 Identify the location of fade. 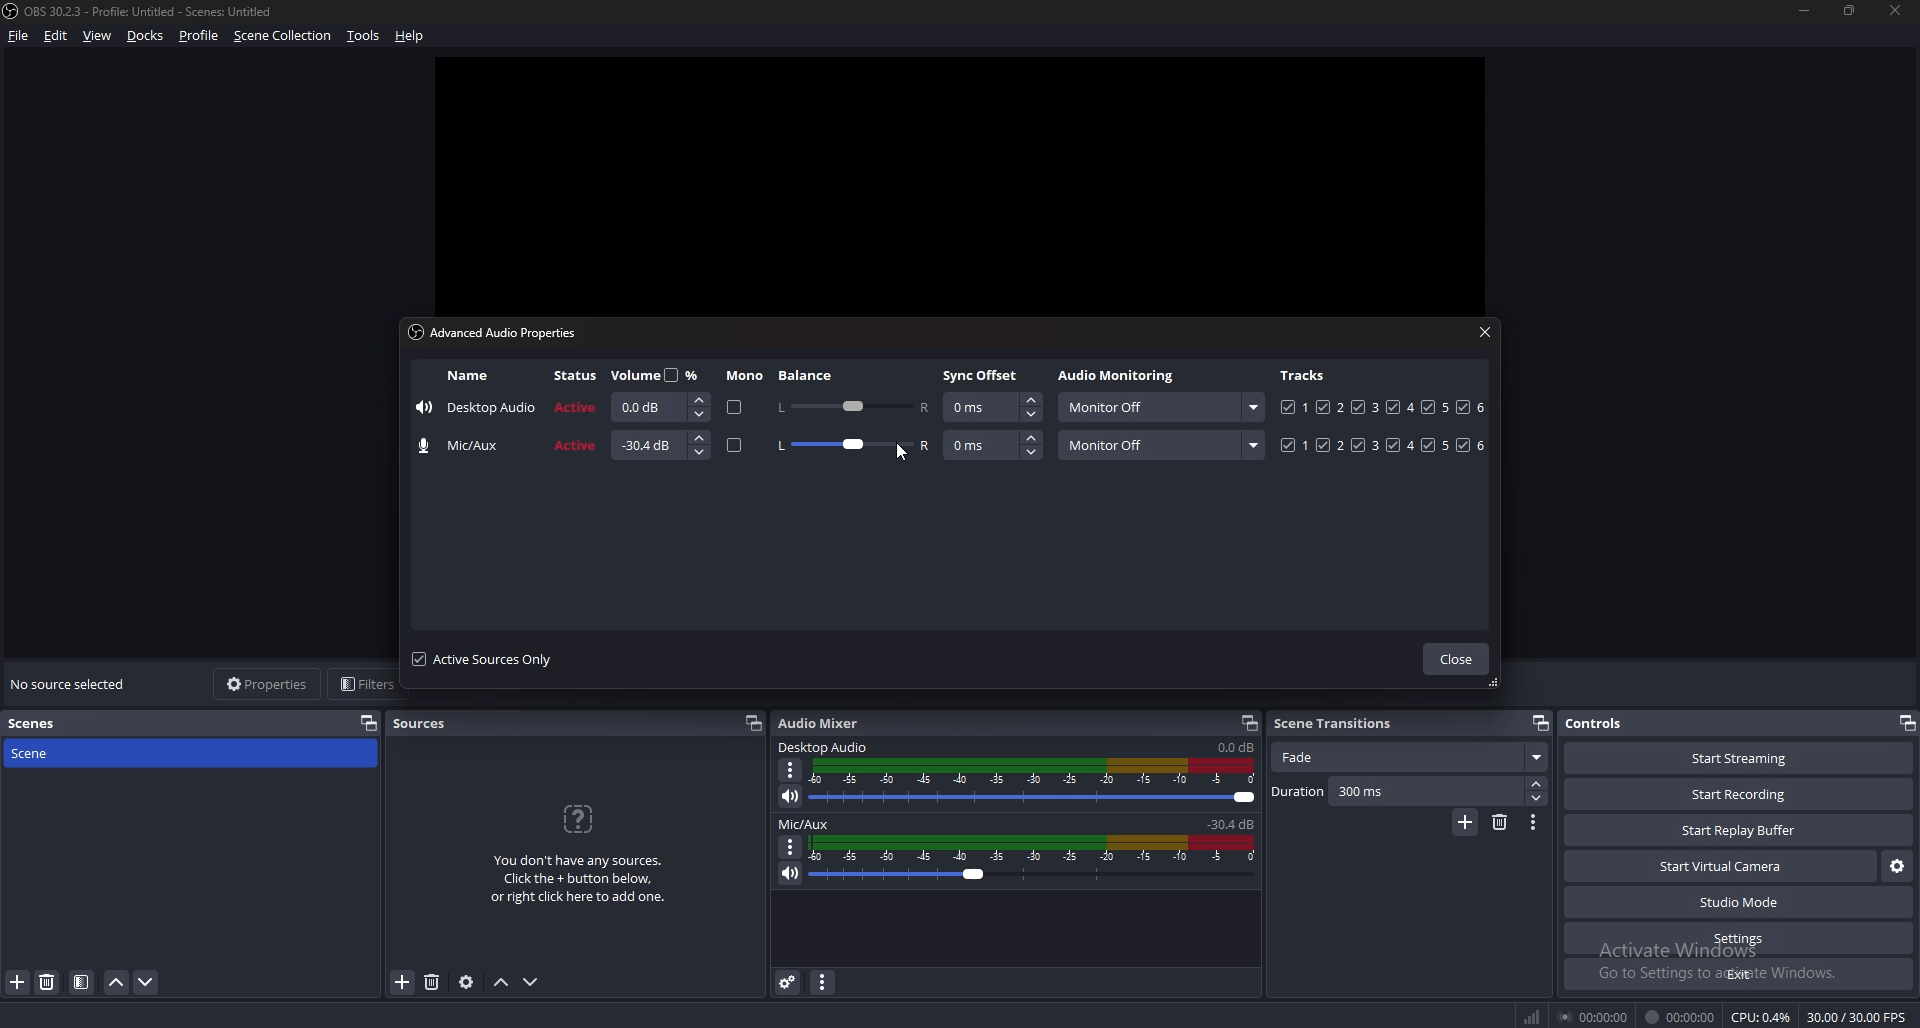
(1412, 755).